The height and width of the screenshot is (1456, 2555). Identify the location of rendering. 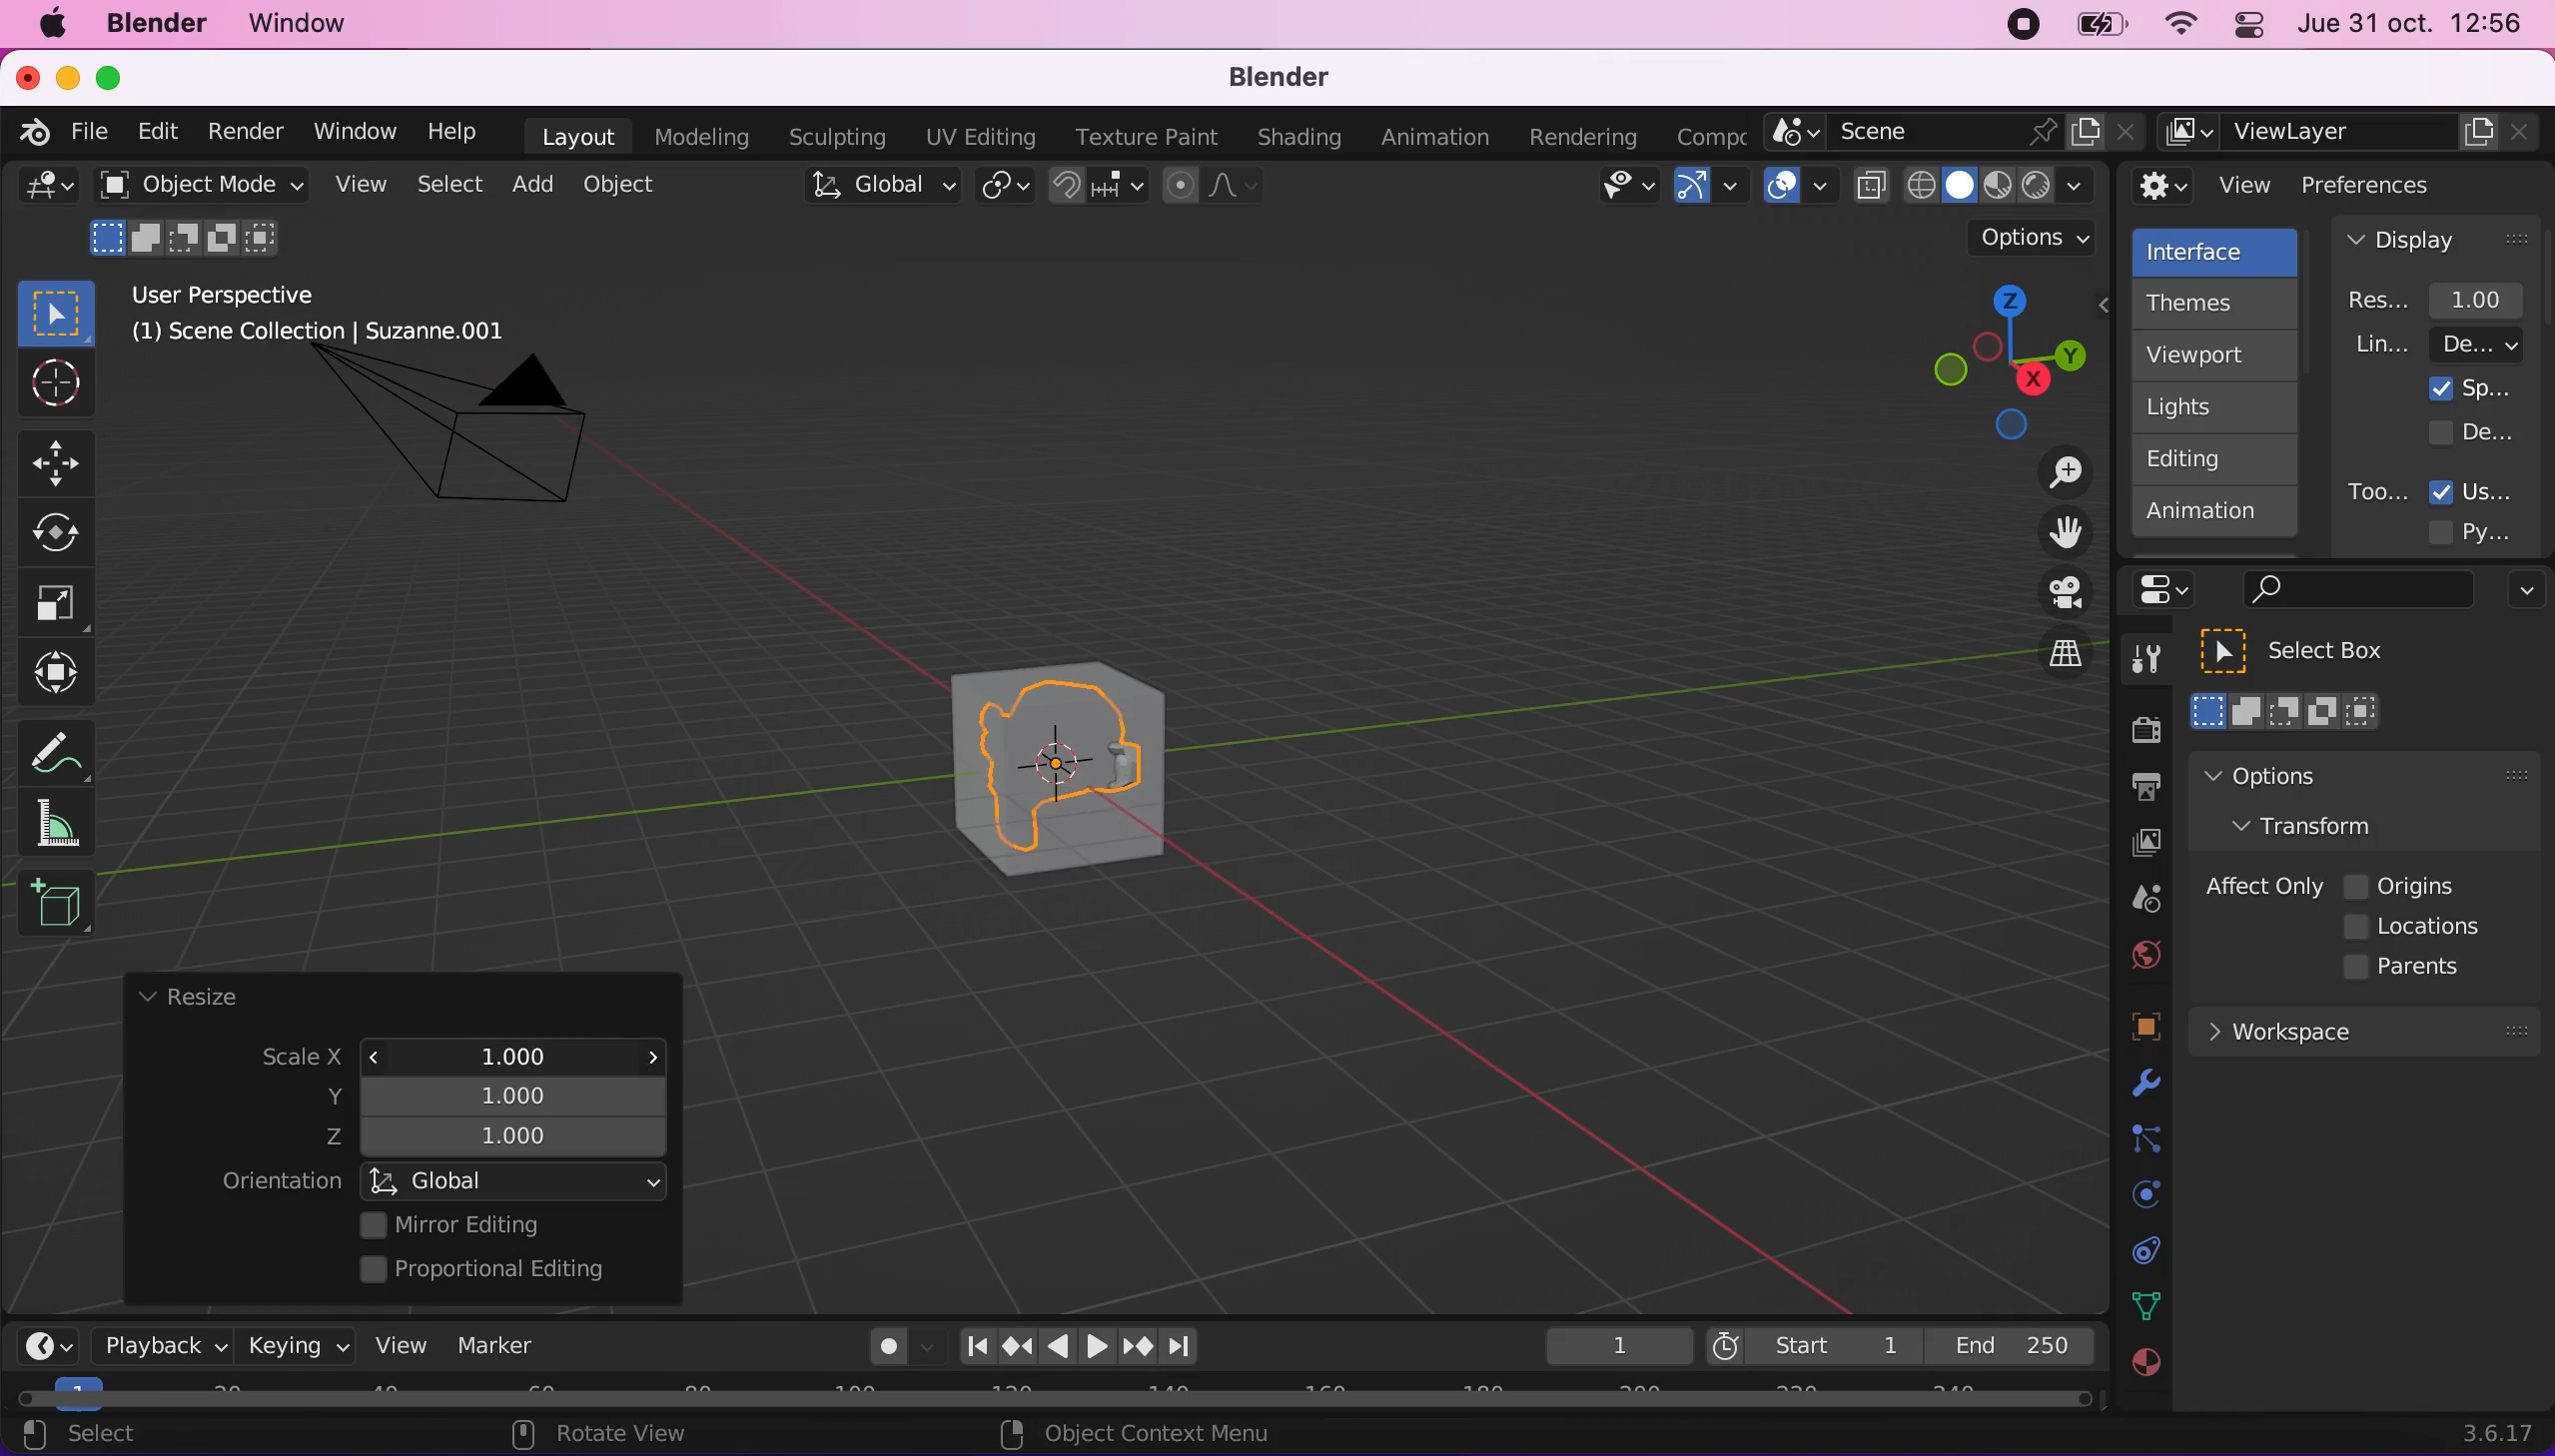
(1584, 138).